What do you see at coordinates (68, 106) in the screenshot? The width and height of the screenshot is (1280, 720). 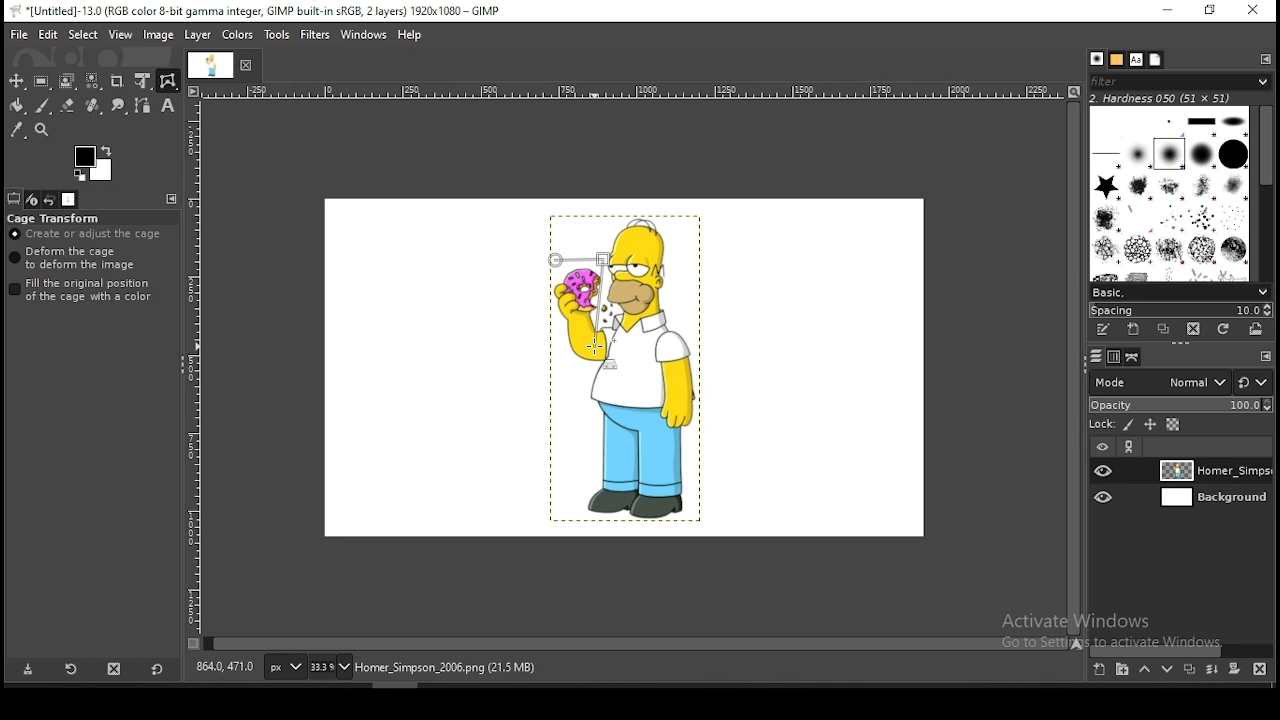 I see `eraser tool` at bounding box center [68, 106].